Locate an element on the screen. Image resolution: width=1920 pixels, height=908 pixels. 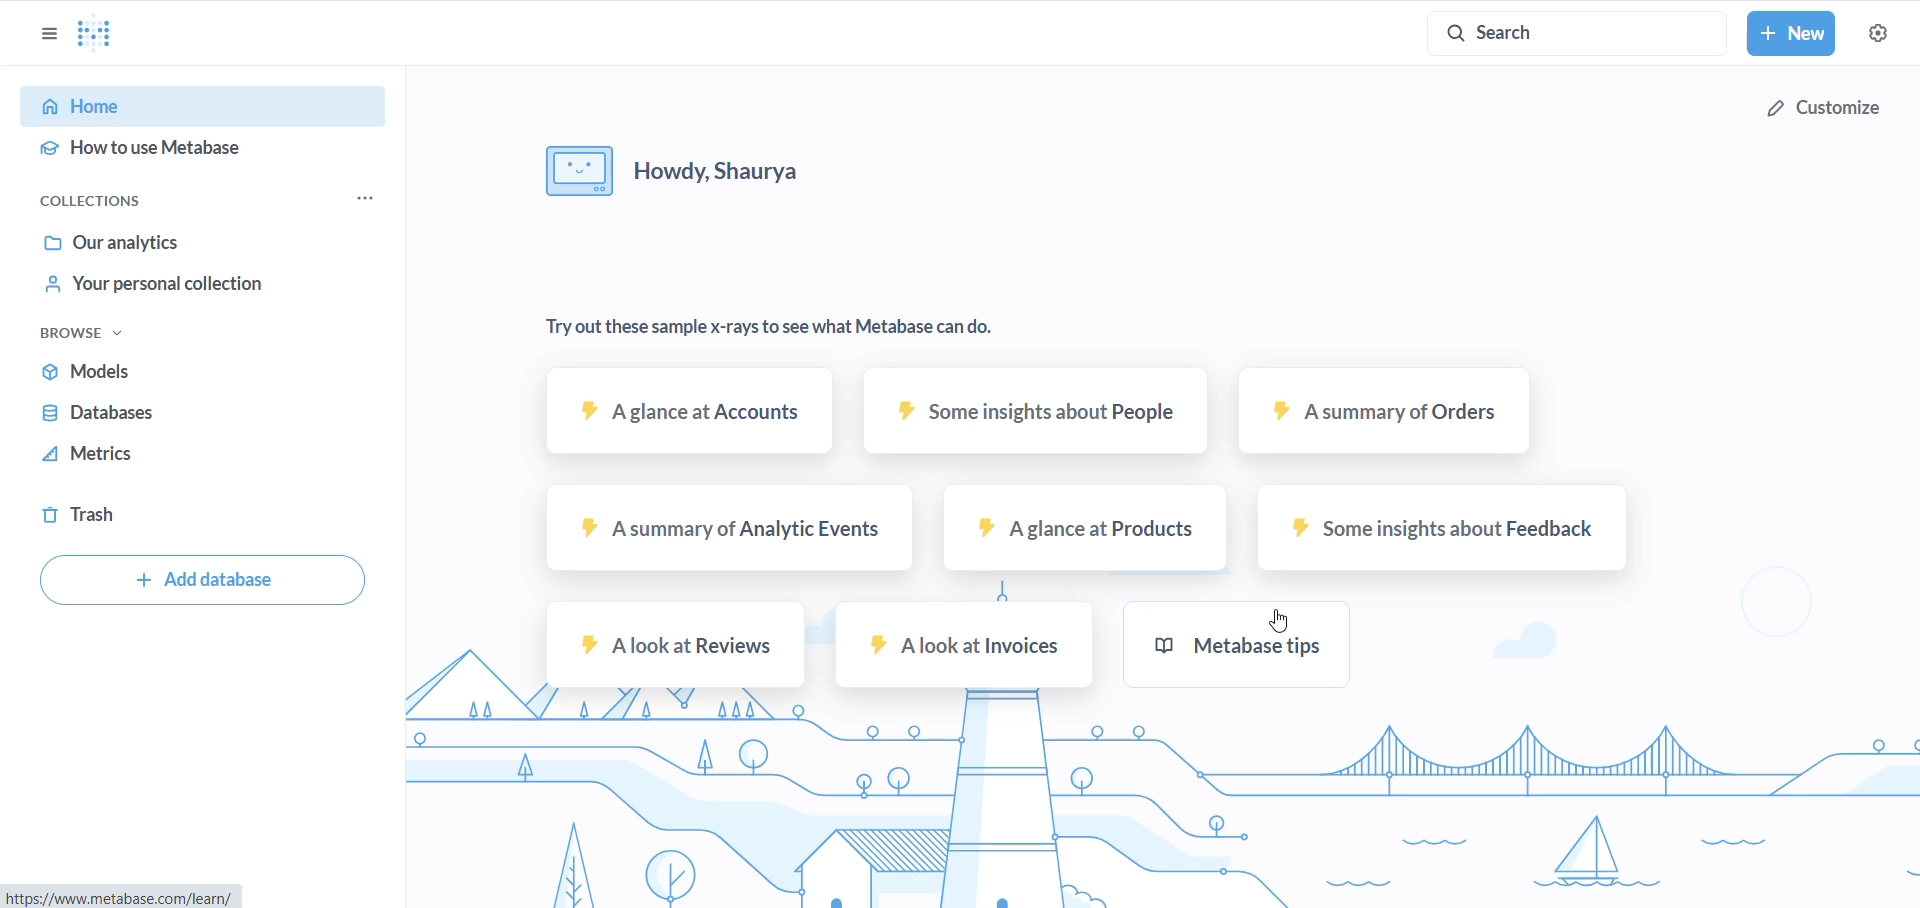
new is located at coordinates (1792, 33).